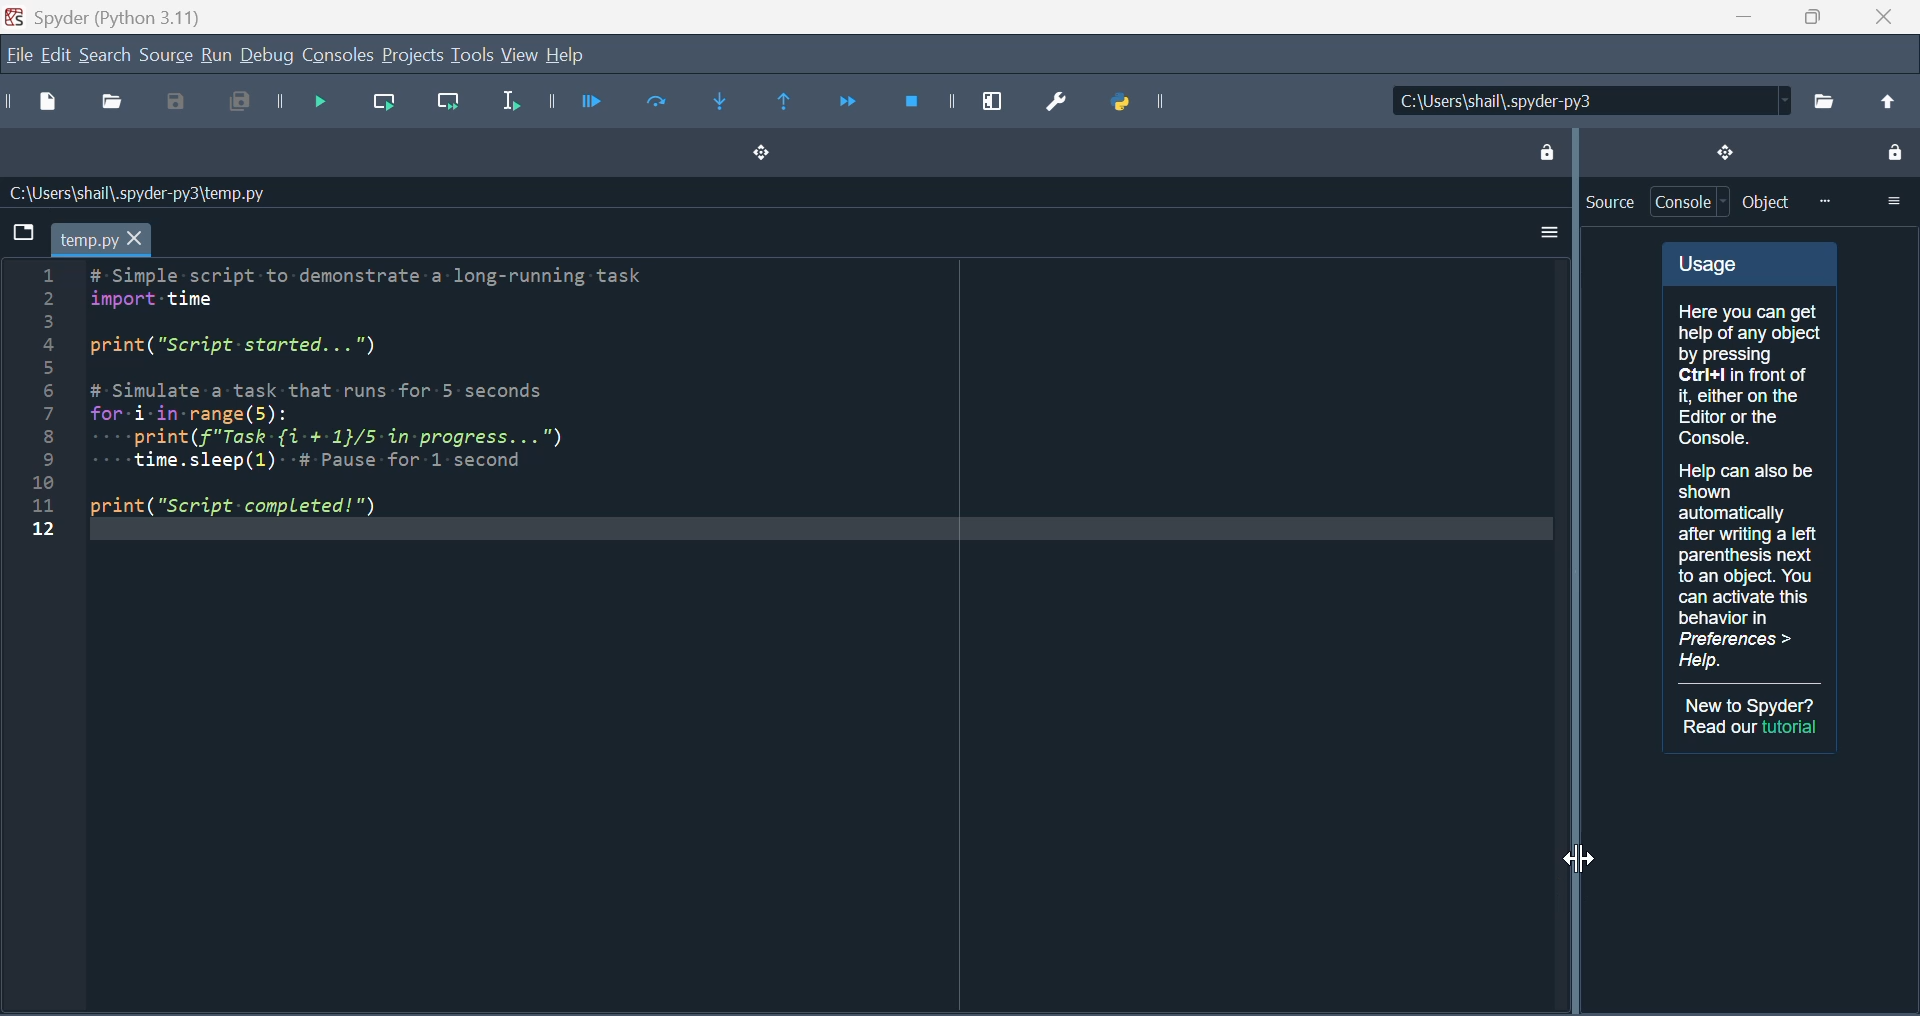 This screenshot has height=1016, width=1920. I want to click on more options, so click(1893, 200).